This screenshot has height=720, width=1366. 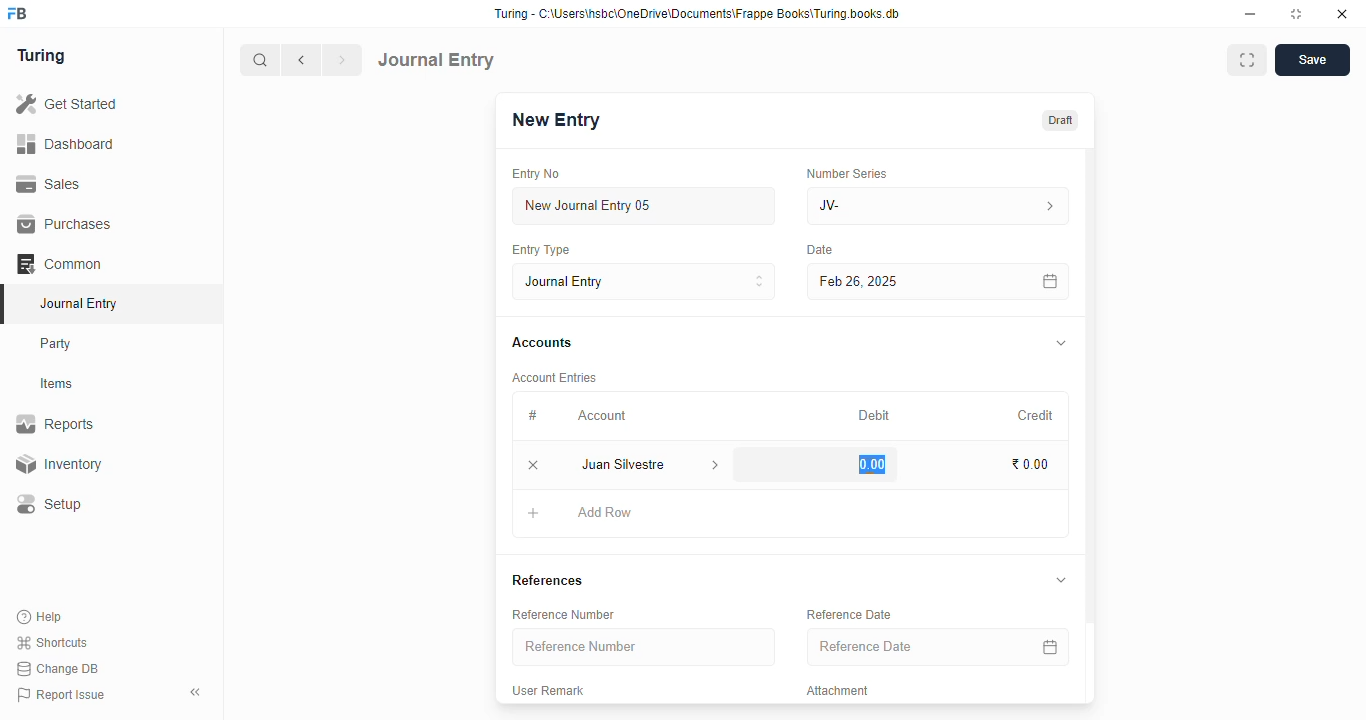 I want to click on next, so click(x=344, y=60).